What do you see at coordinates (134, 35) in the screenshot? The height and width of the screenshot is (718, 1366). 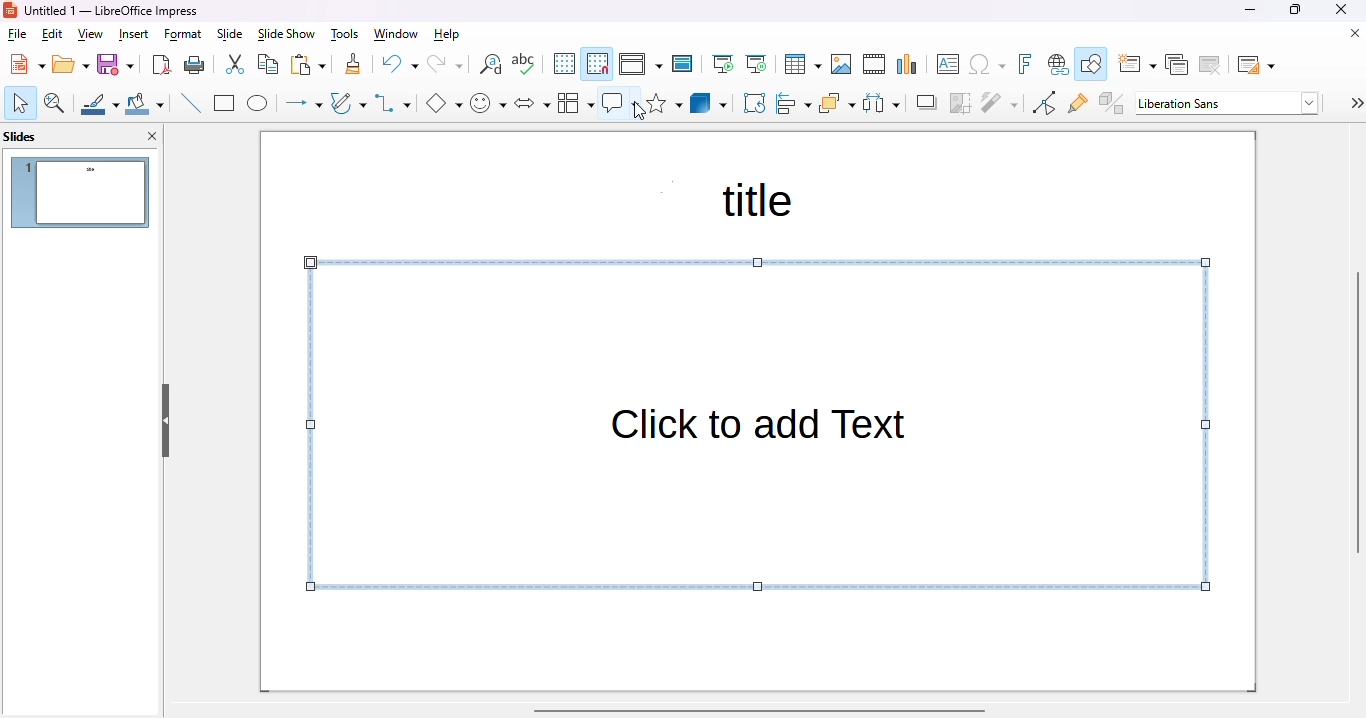 I see `insert` at bounding box center [134, 35].